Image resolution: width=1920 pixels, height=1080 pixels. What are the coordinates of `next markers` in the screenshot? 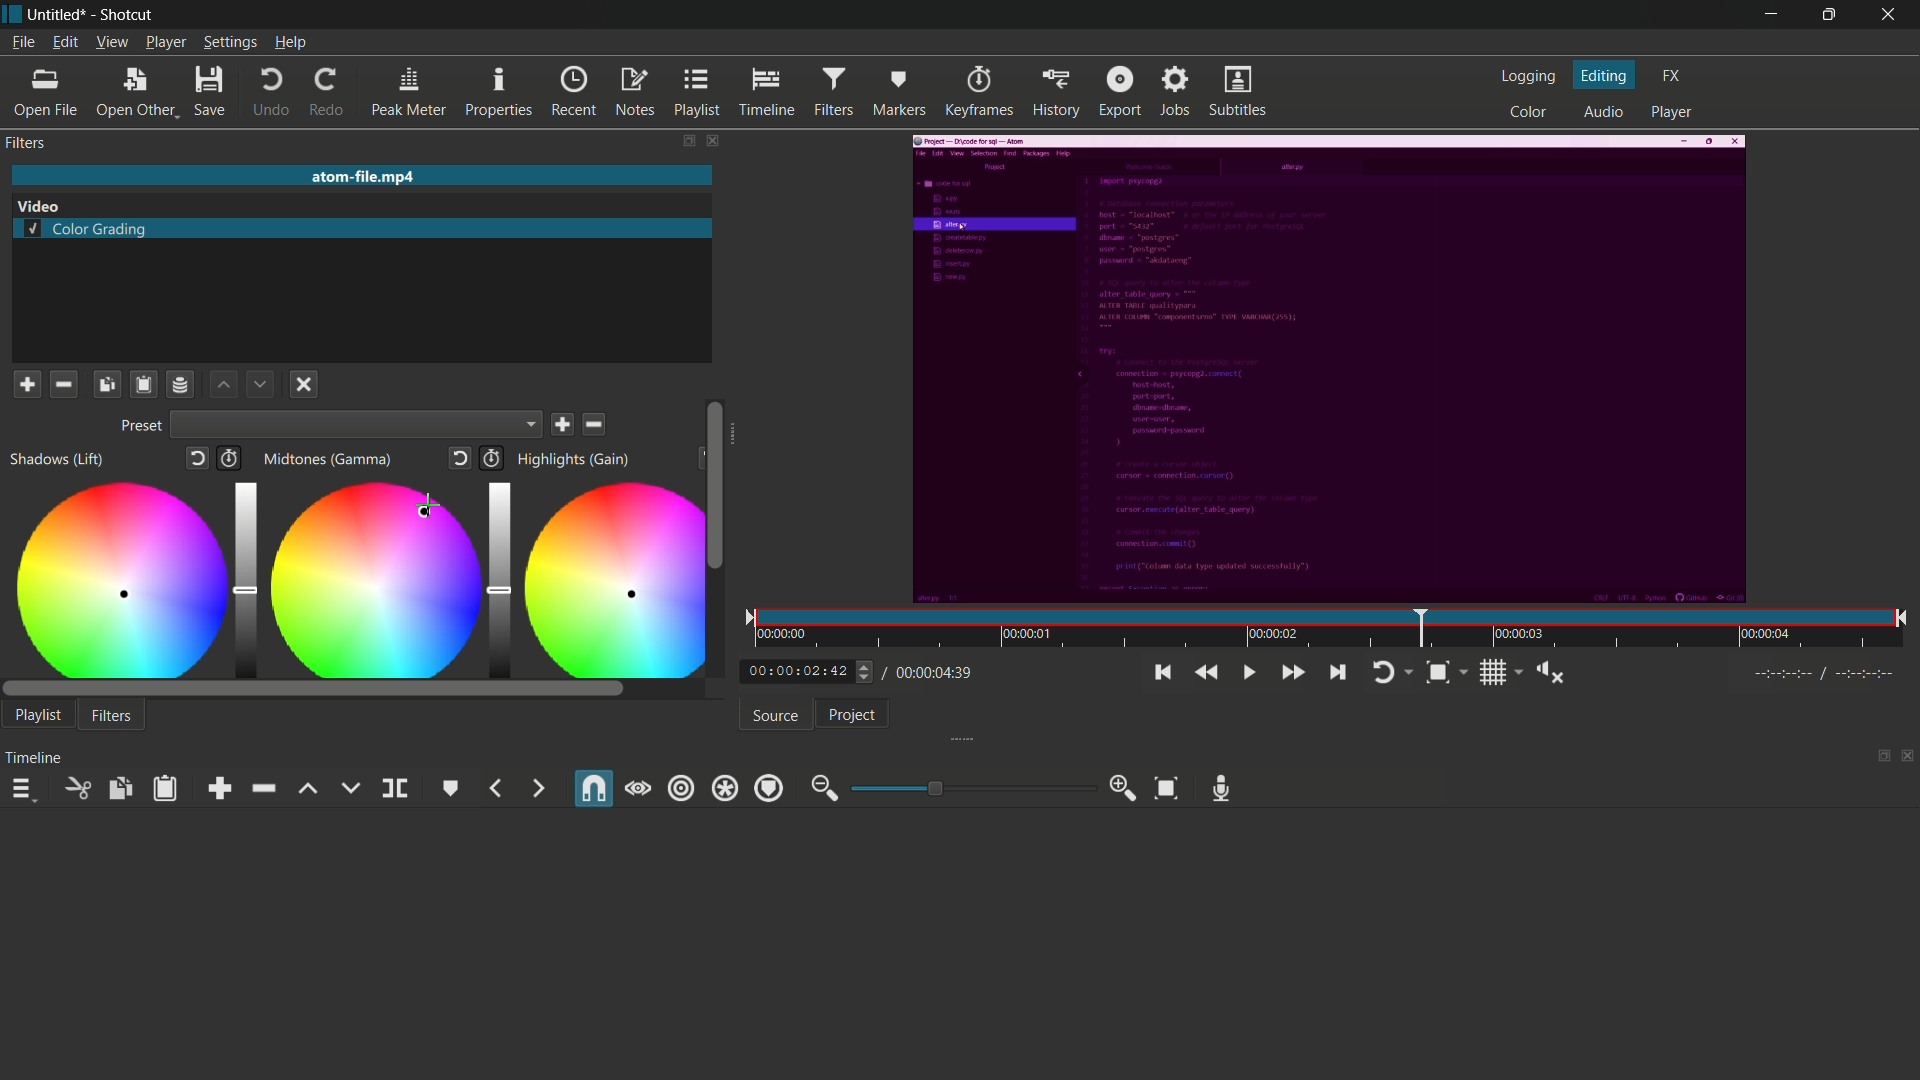 It's located at (536, 788).